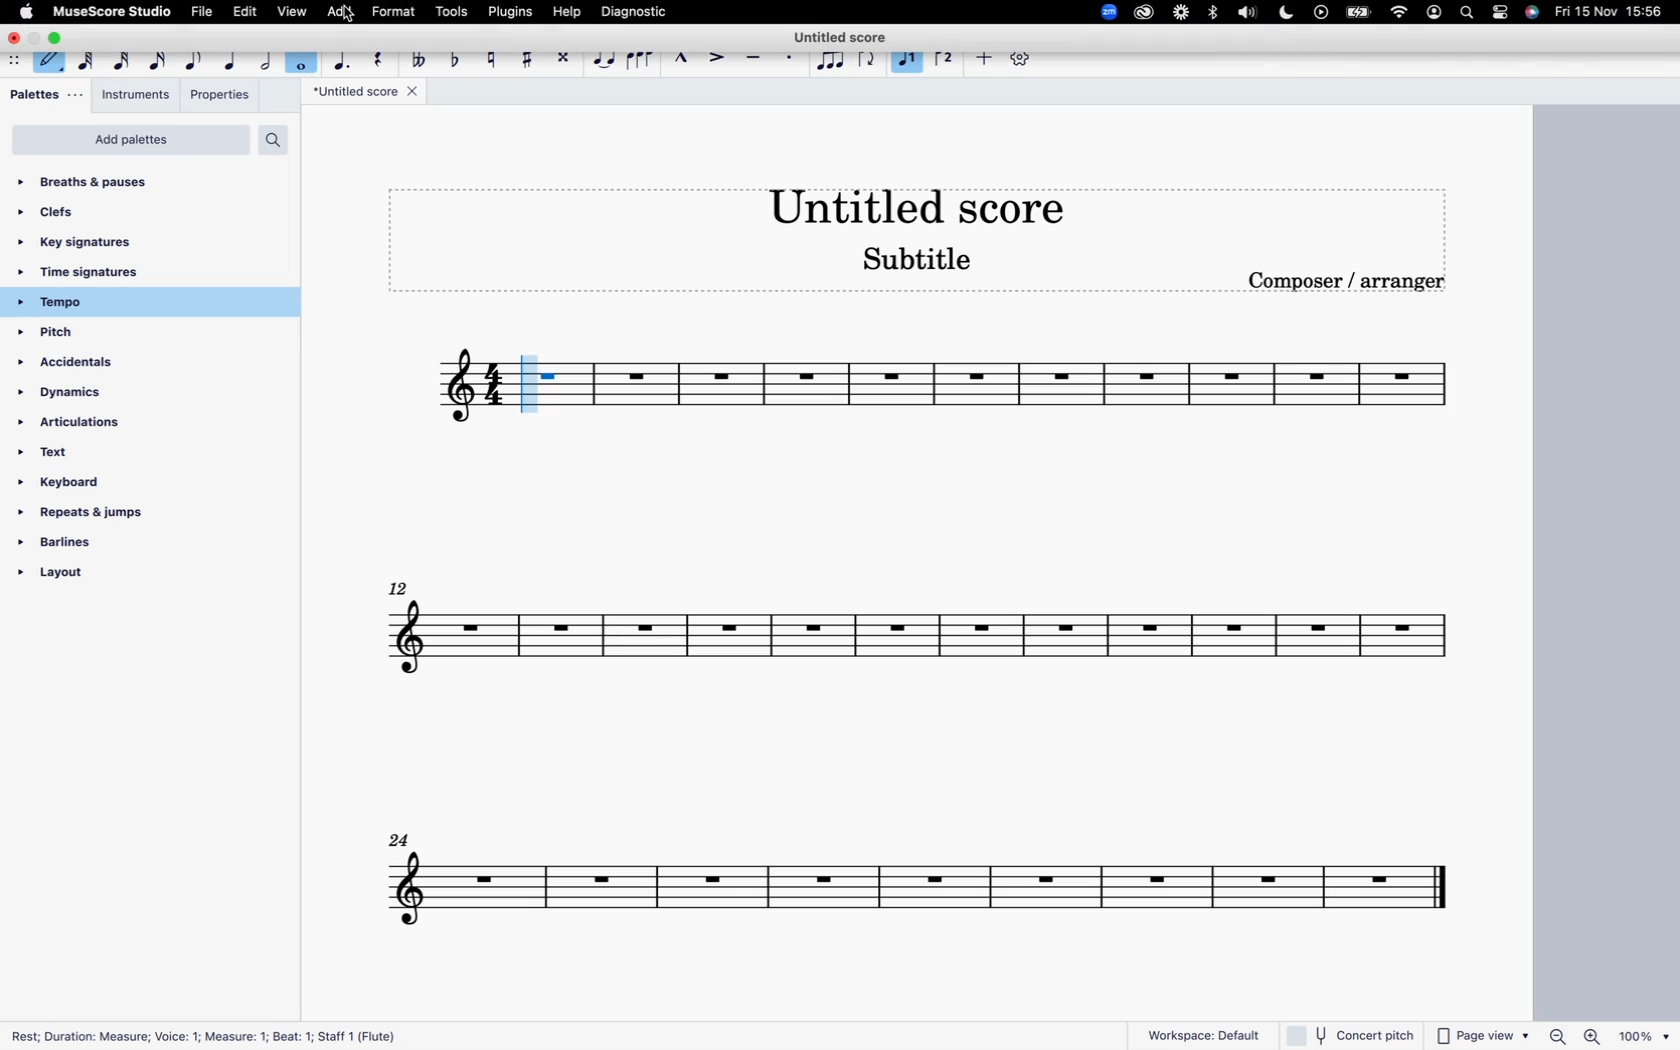 This screenshot has height=1050, width=1680. Describe the element at coordinates (1355, 1032) in the screenshot. I see `concert pitch` at that location.